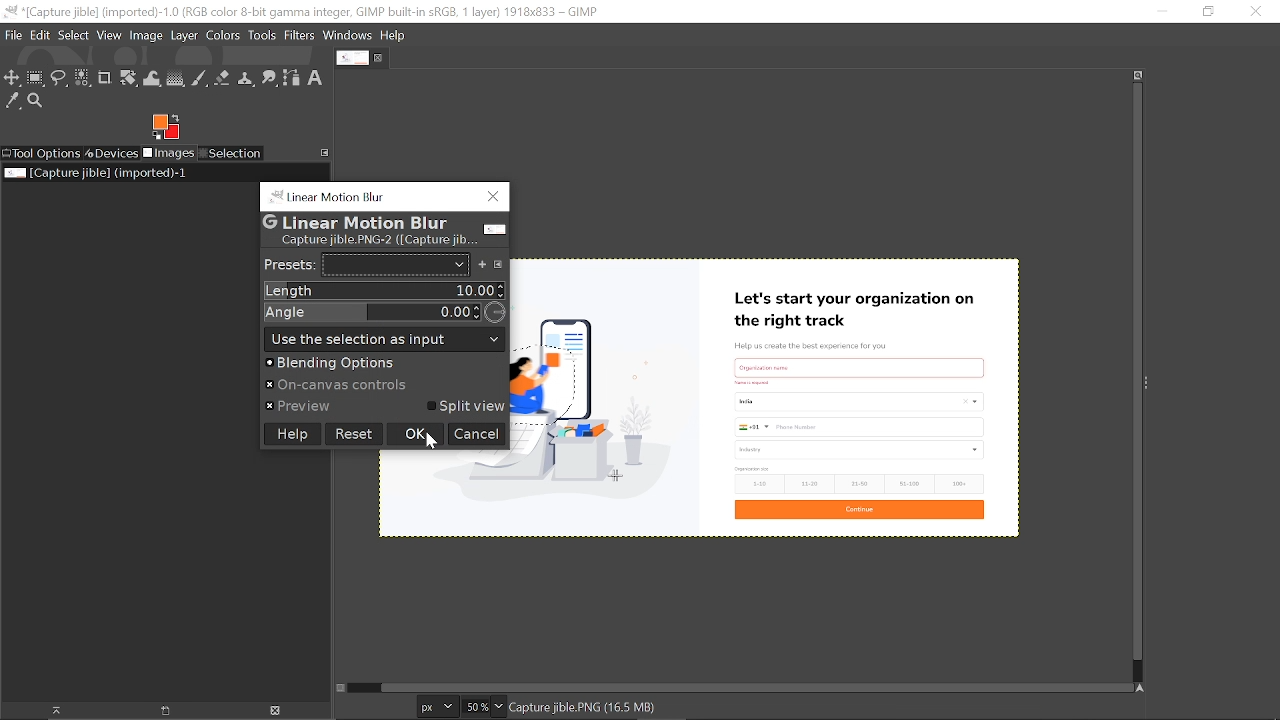 The width and height of the screenshot is (1280, 720). I want to click on Zoom when widow size changes, so click(1138, 75).